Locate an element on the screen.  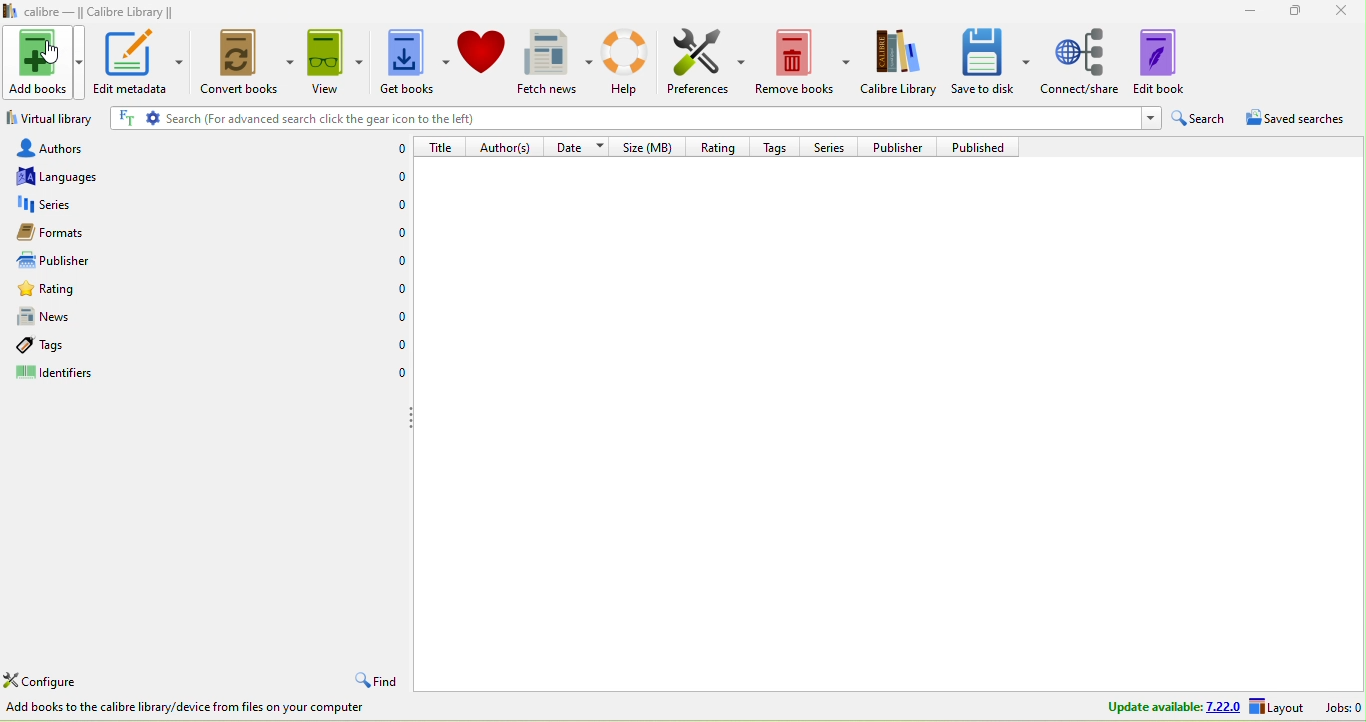
layout is located at coordinates (1279, 707).